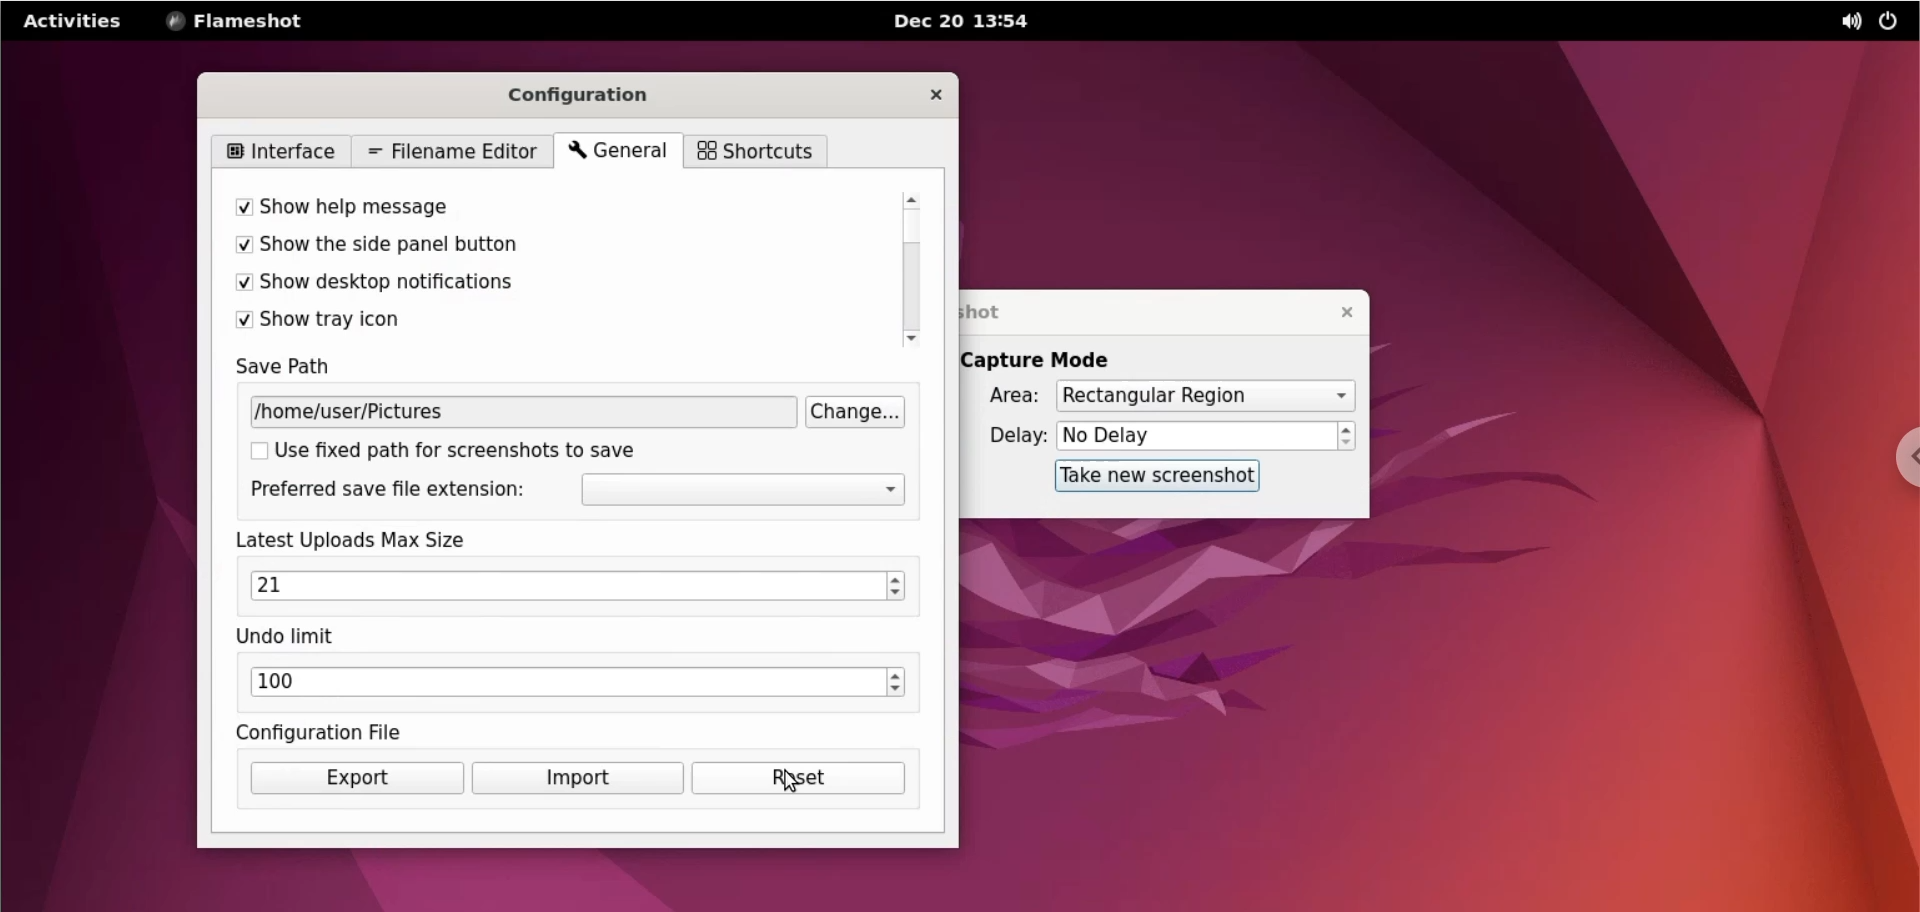 The height and width of the screenshot is (912, 1920). What do you see at coordinates (619, 152) in the screenshot?
I see `general` at bounding box center [619, 152].